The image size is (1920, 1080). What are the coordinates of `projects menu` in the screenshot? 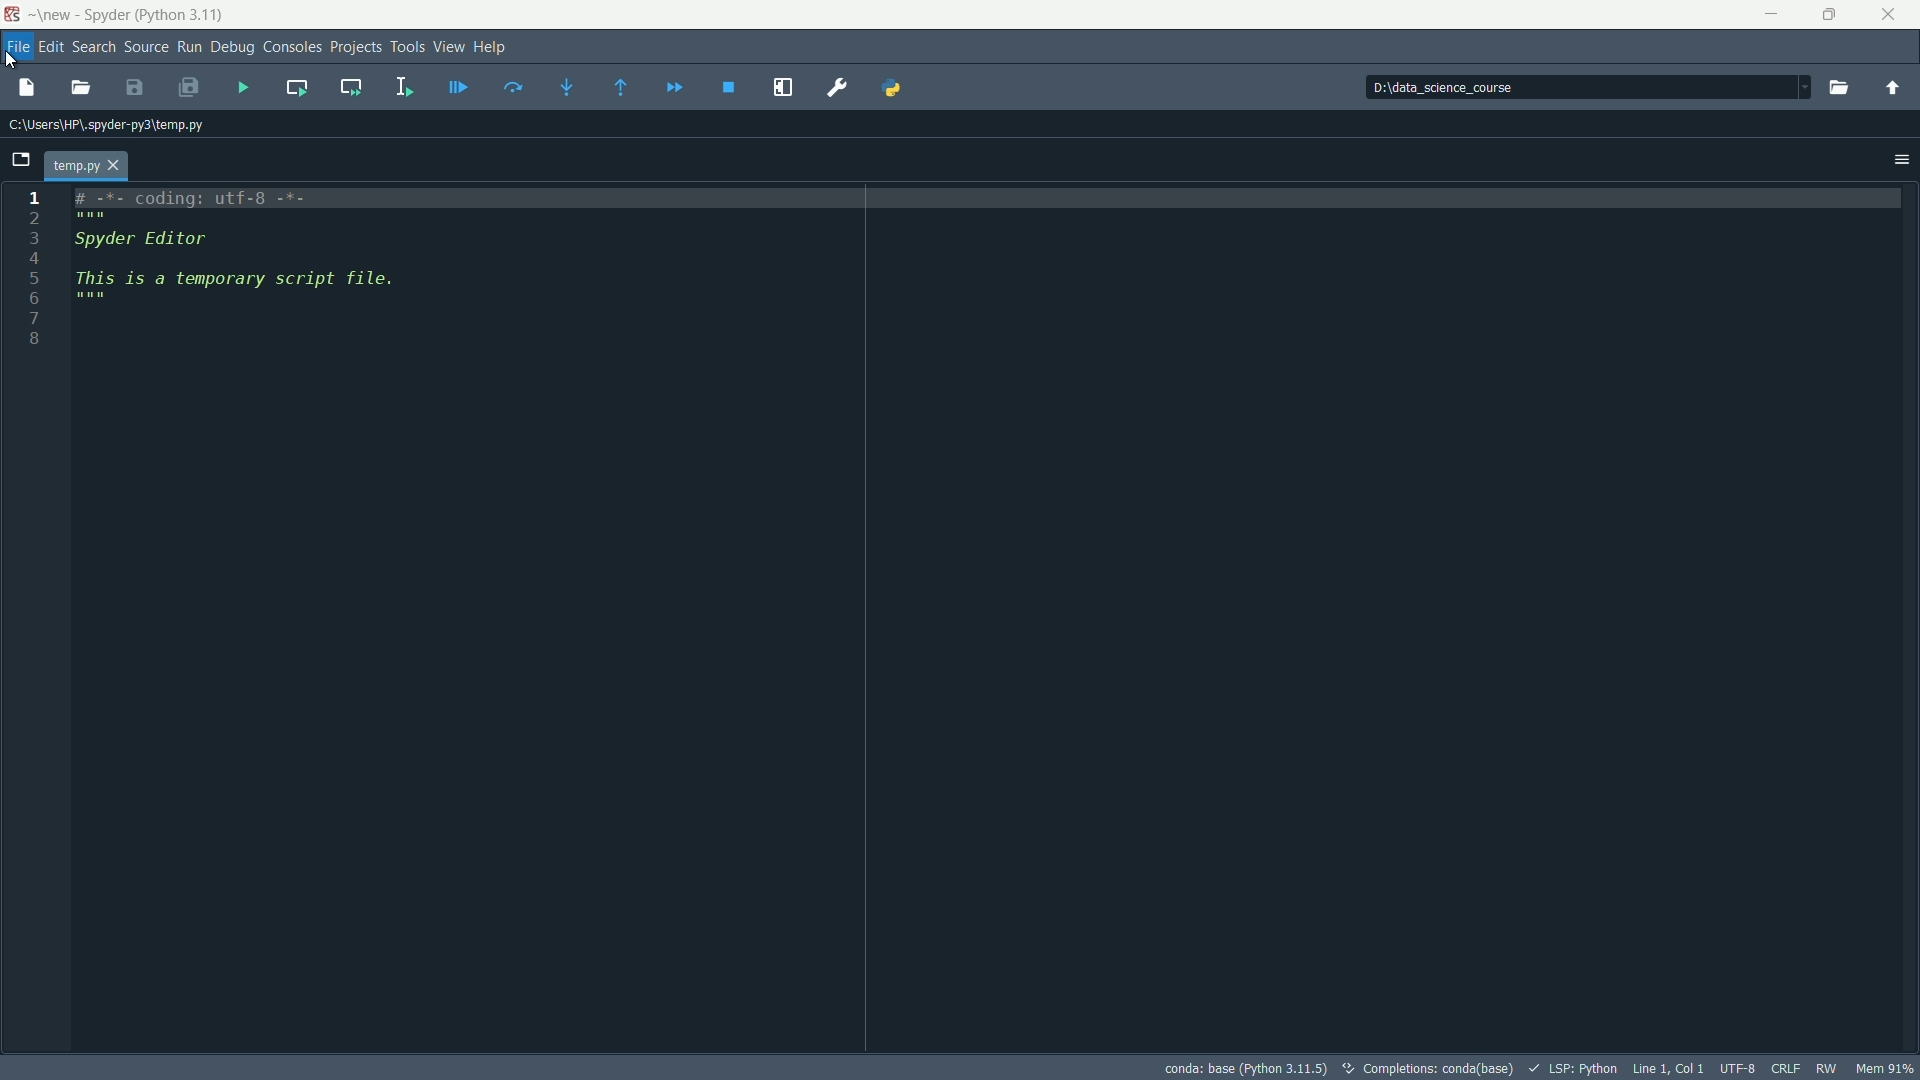 It's located at (357, 47).